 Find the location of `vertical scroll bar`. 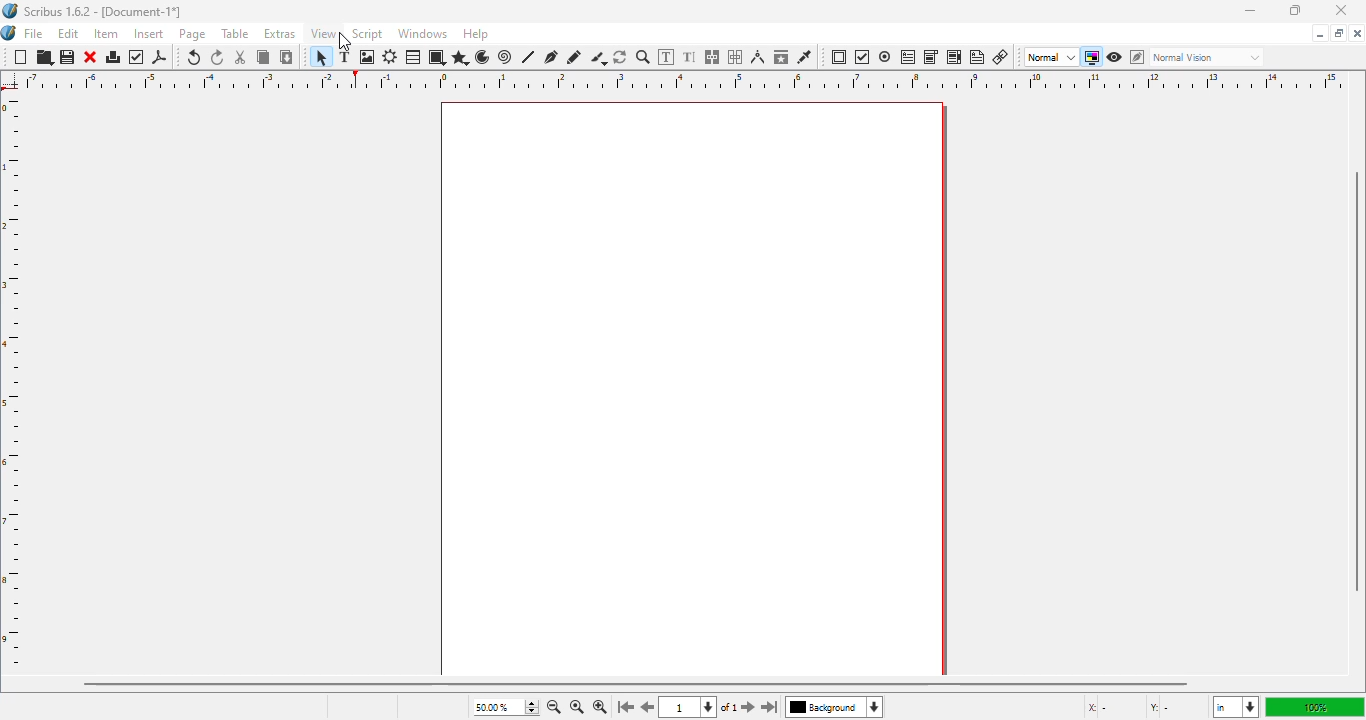

vertical scroll bar is located at coordinates (1357, 383).